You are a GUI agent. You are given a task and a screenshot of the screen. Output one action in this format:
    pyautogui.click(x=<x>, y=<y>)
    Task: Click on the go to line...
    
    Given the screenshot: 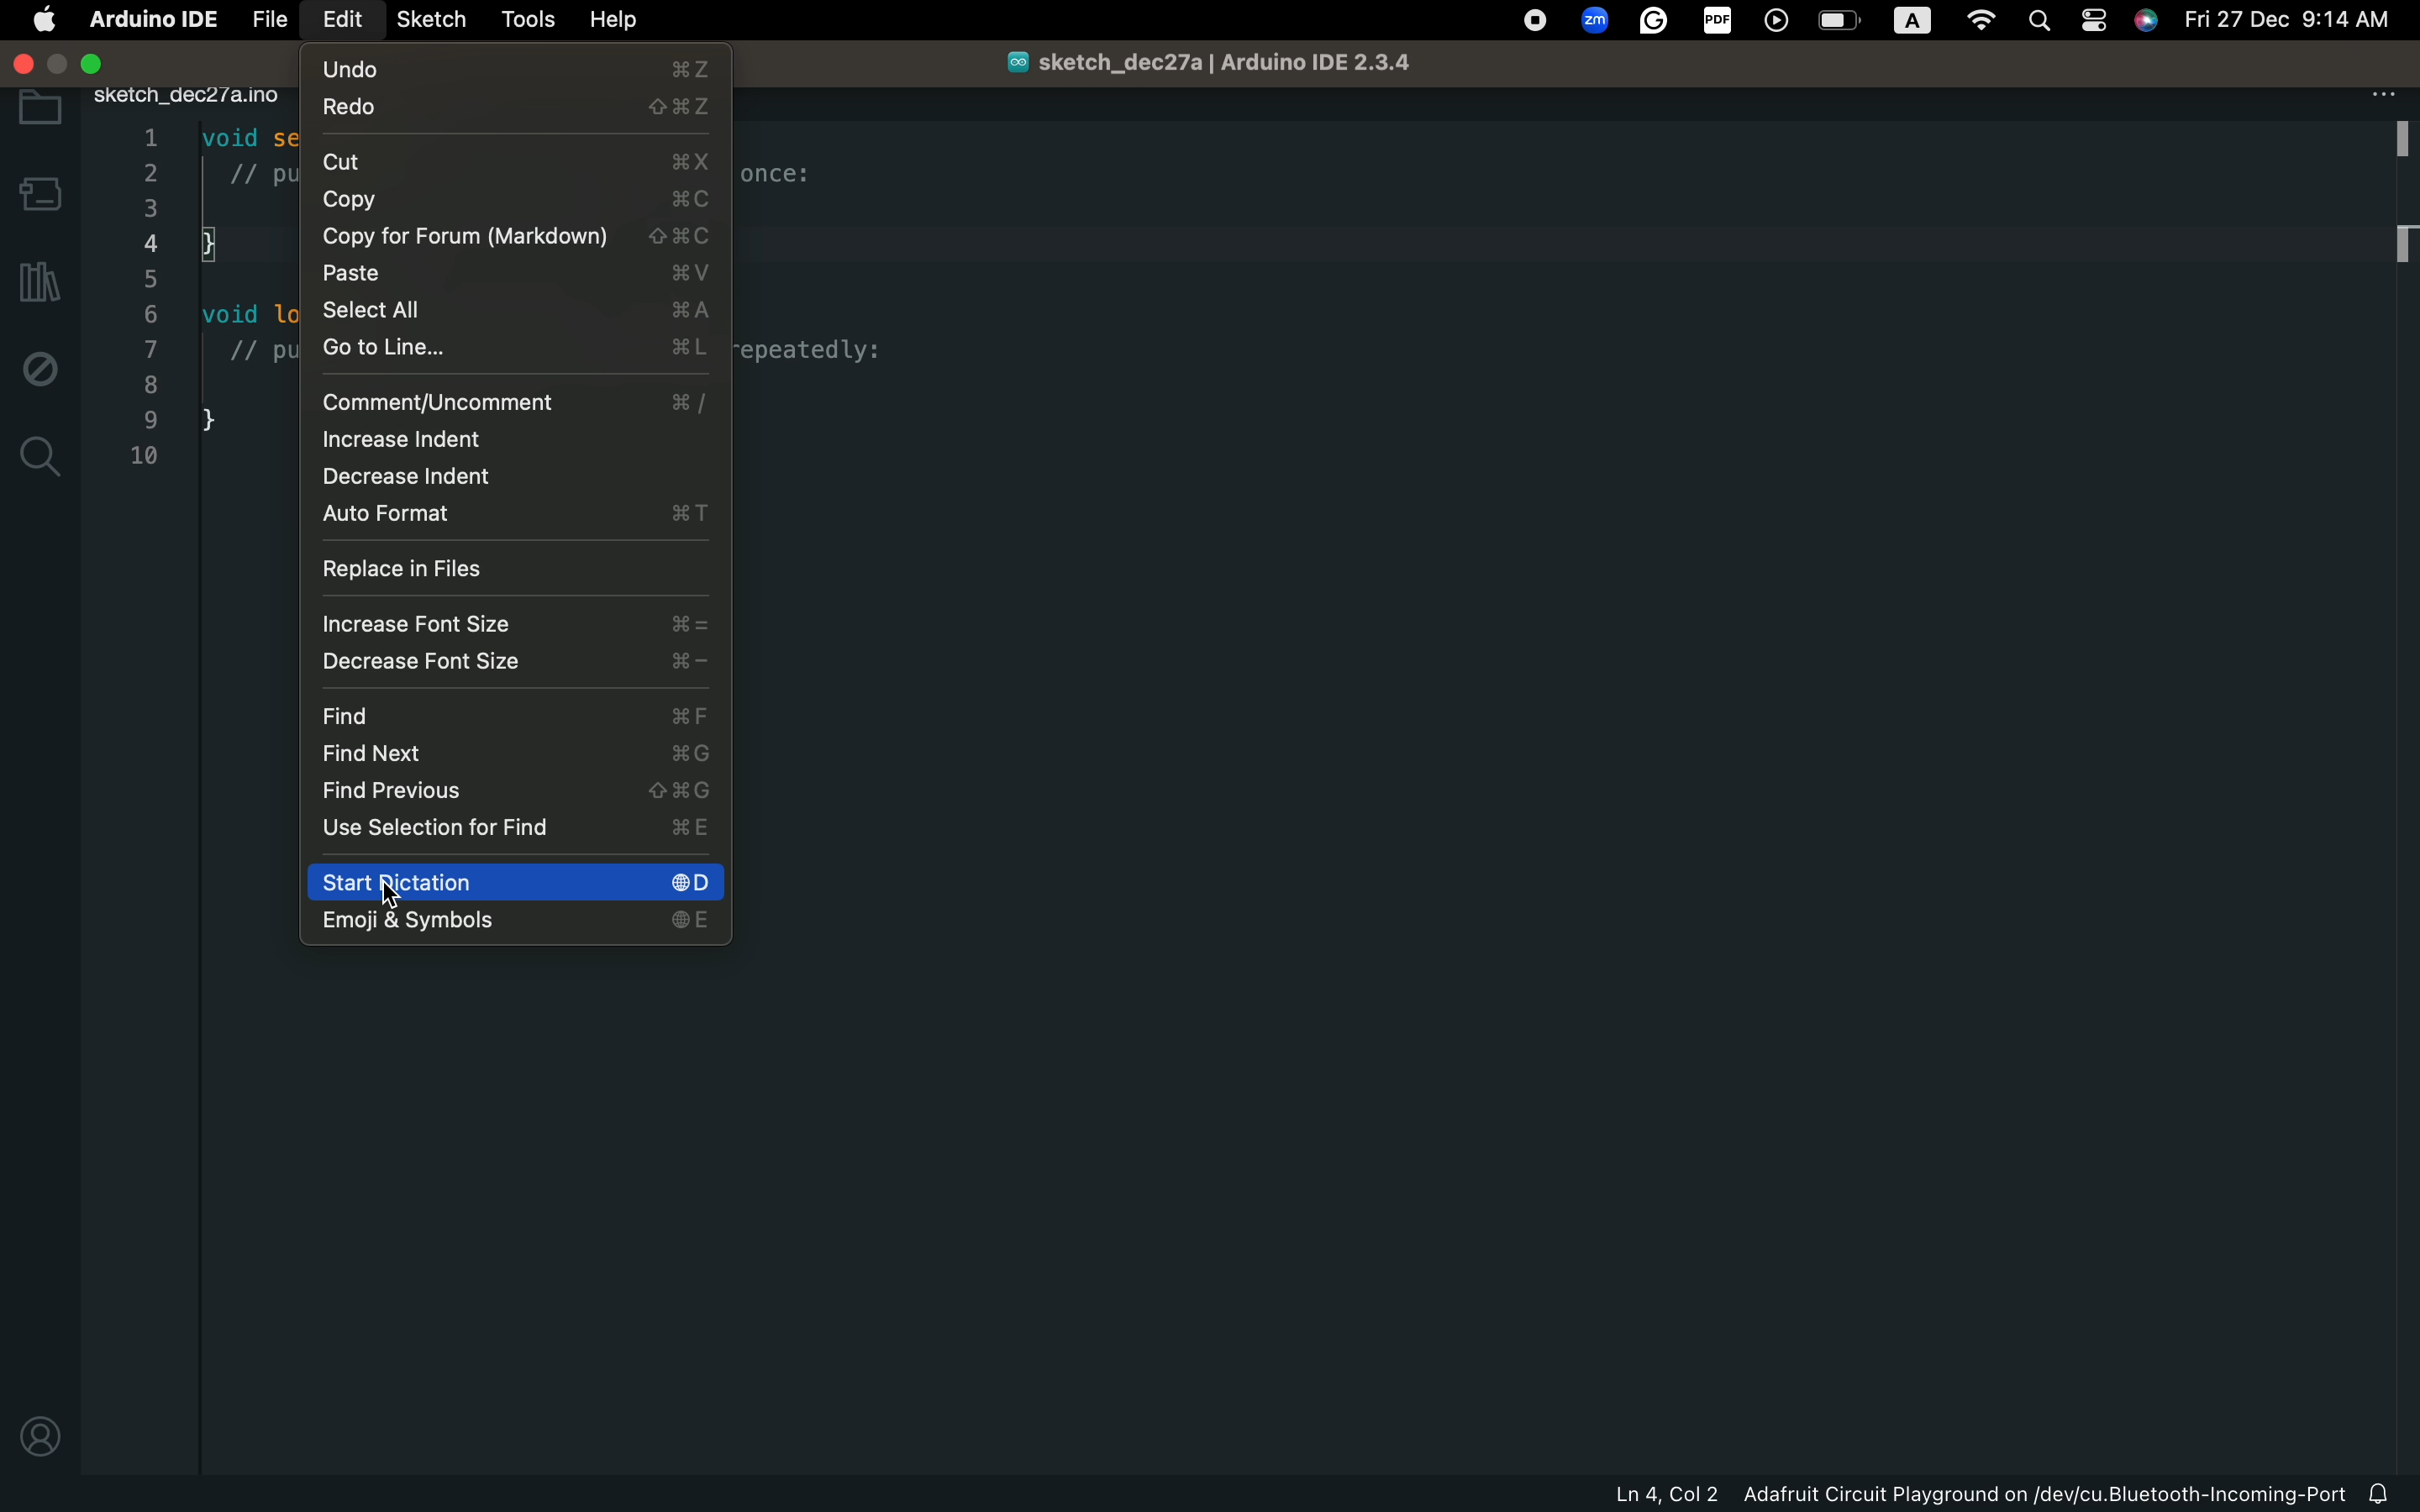 What is the action you would take?
    pyautogui.click(x=514, y=347)
    